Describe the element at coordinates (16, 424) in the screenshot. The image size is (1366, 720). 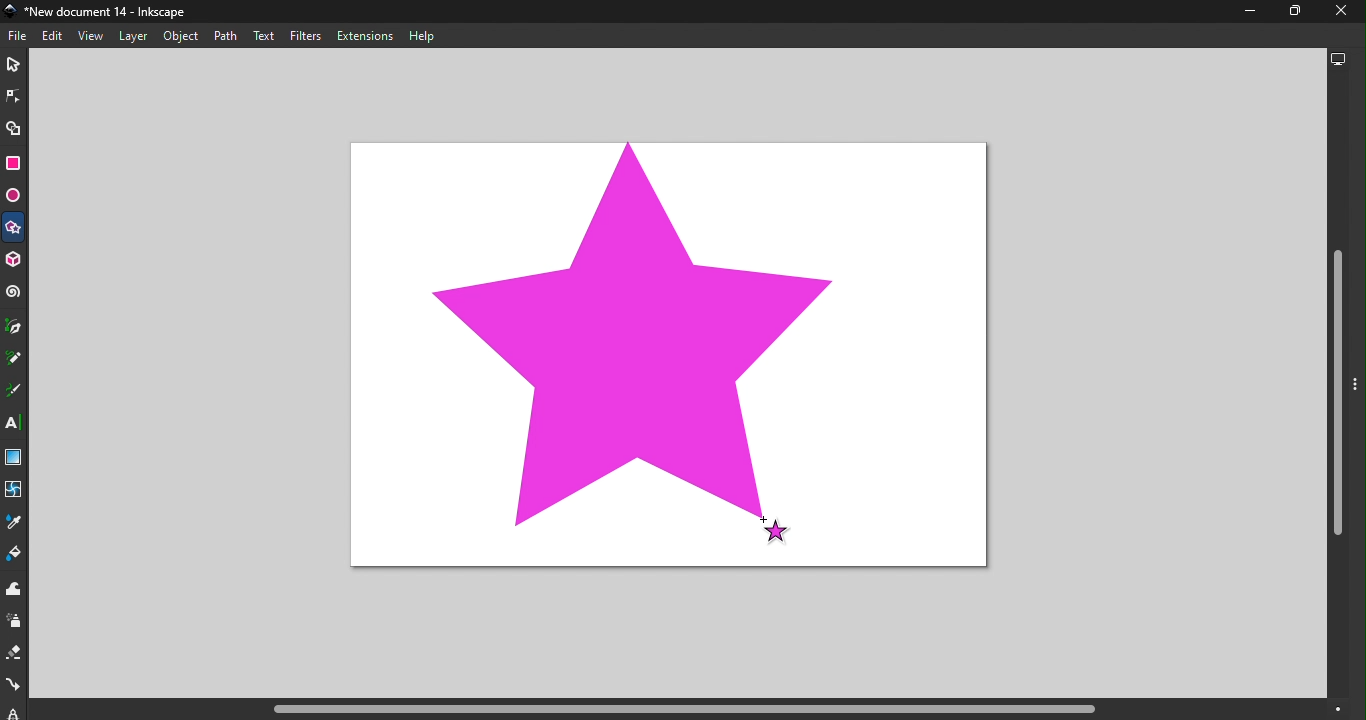
I see `Text tool` at that location.